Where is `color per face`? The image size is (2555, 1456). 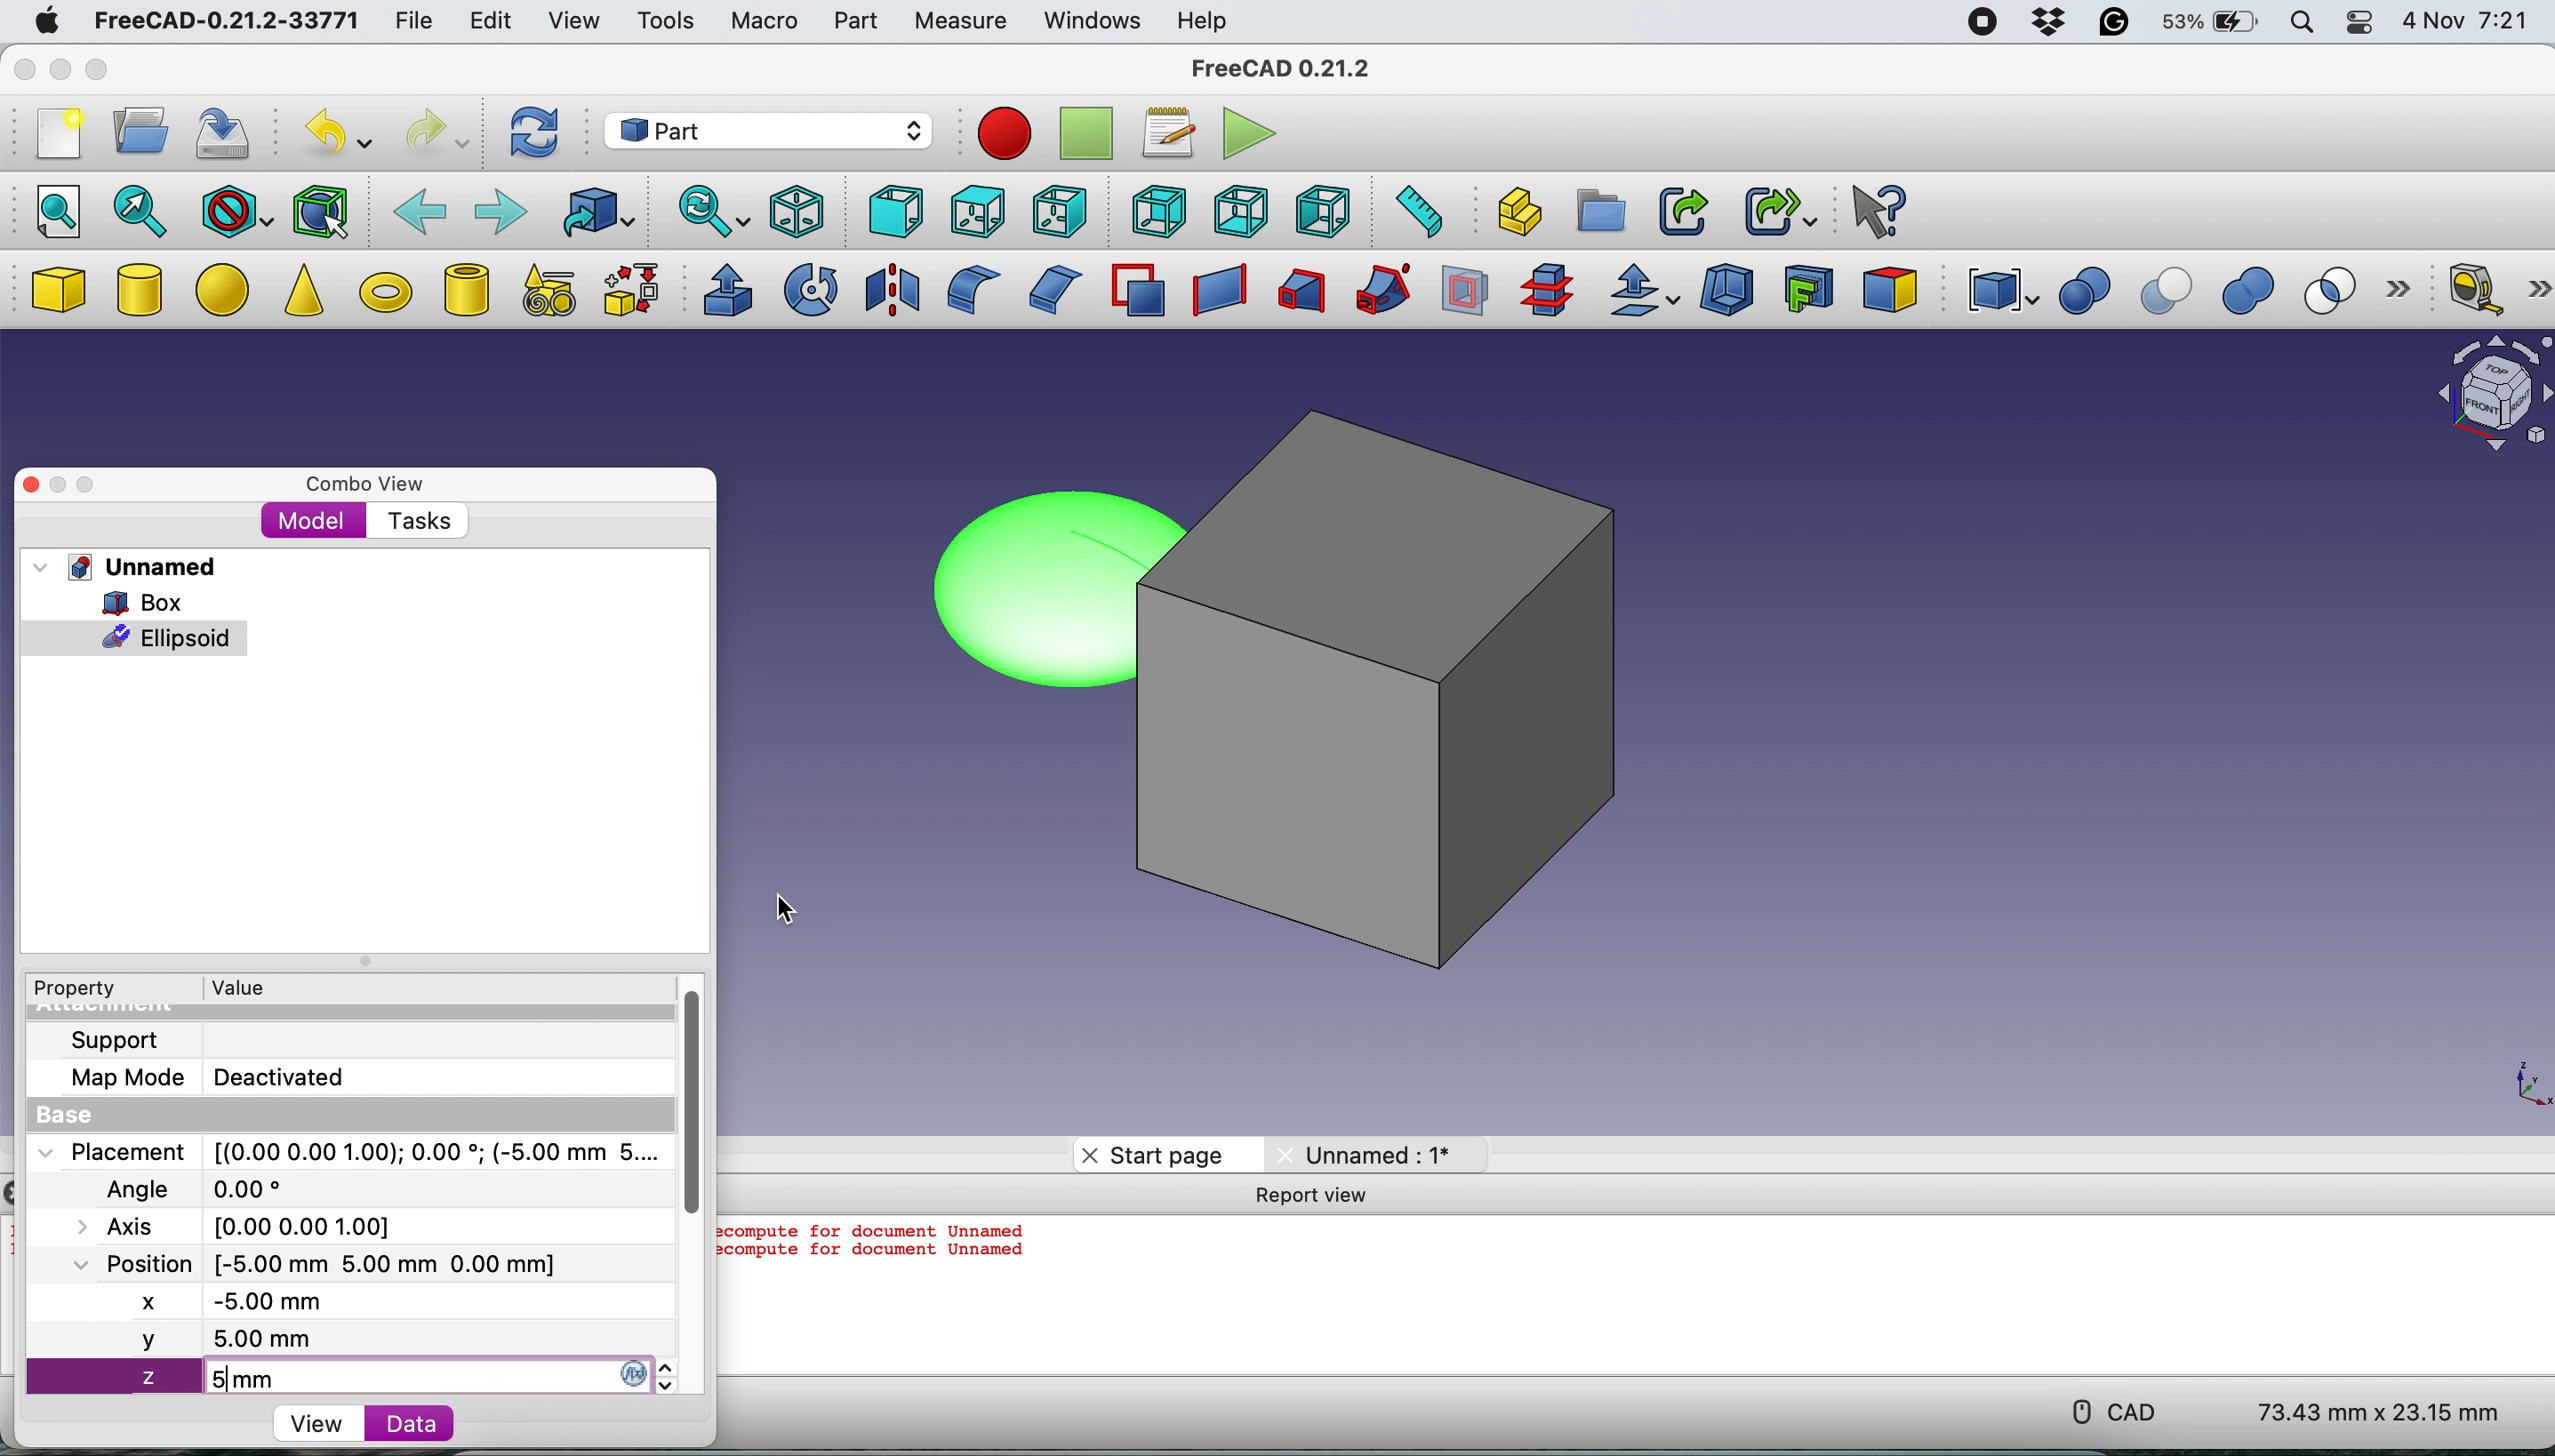
color per face is located at coordinates (1891, 288).